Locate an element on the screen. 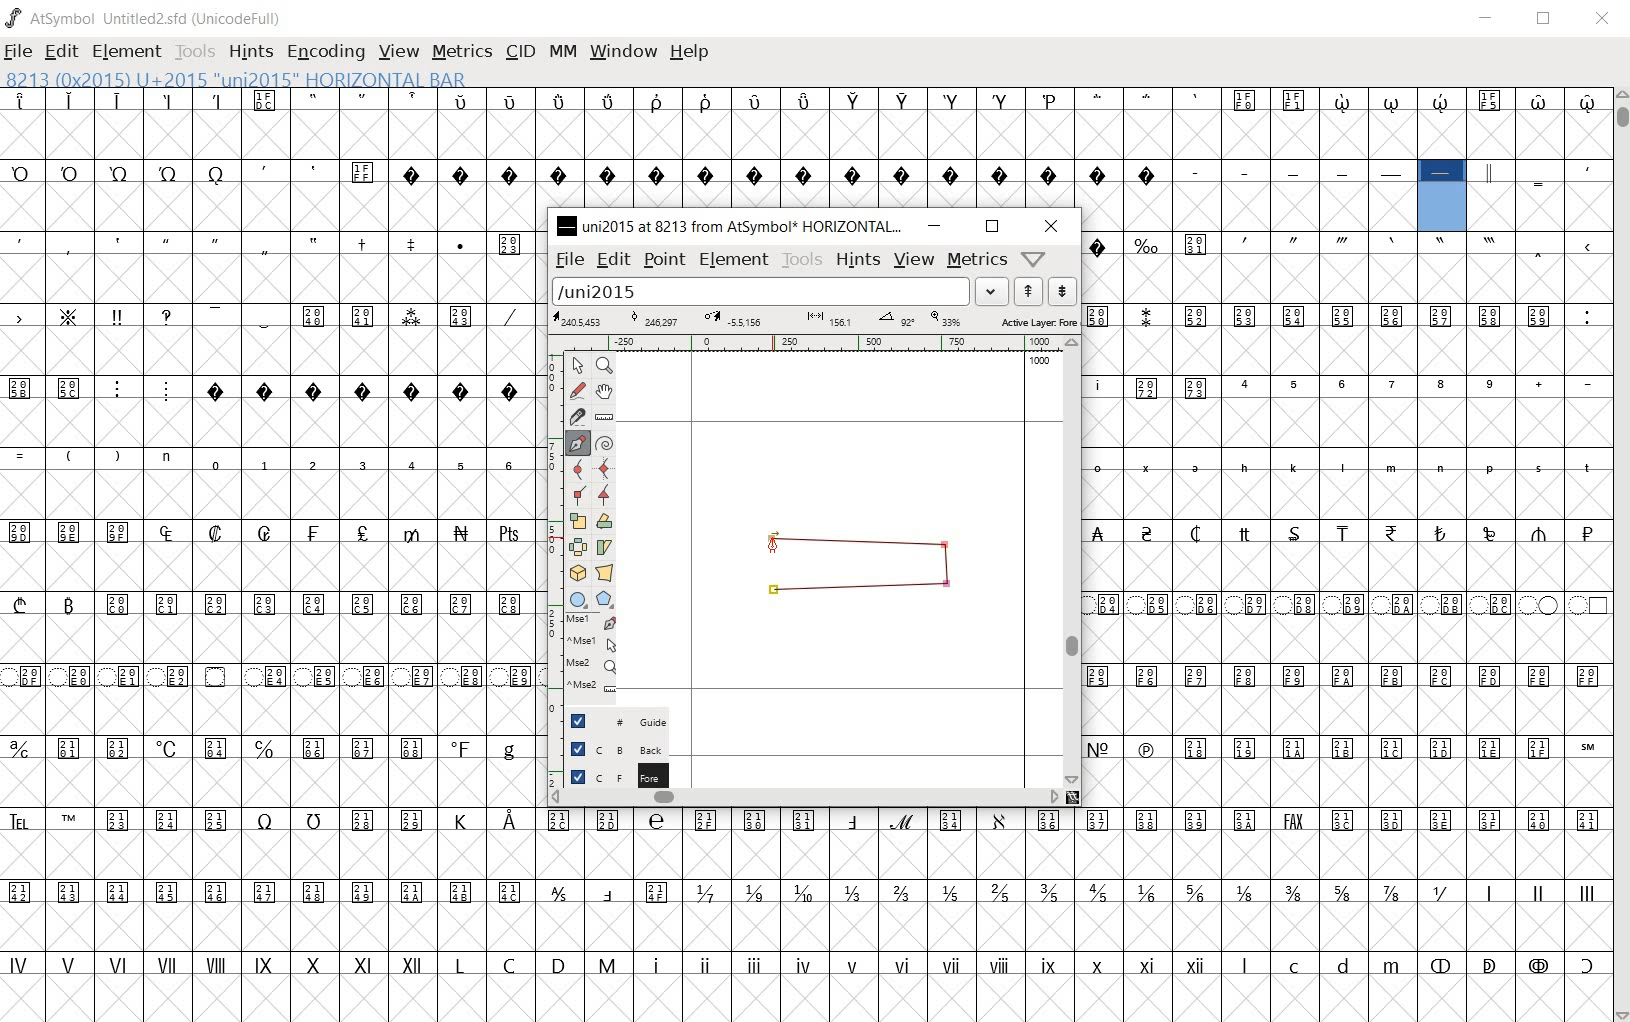 This screenshot has height=1022, width=1630. Add a corner point is located at coordinates (603, 495).